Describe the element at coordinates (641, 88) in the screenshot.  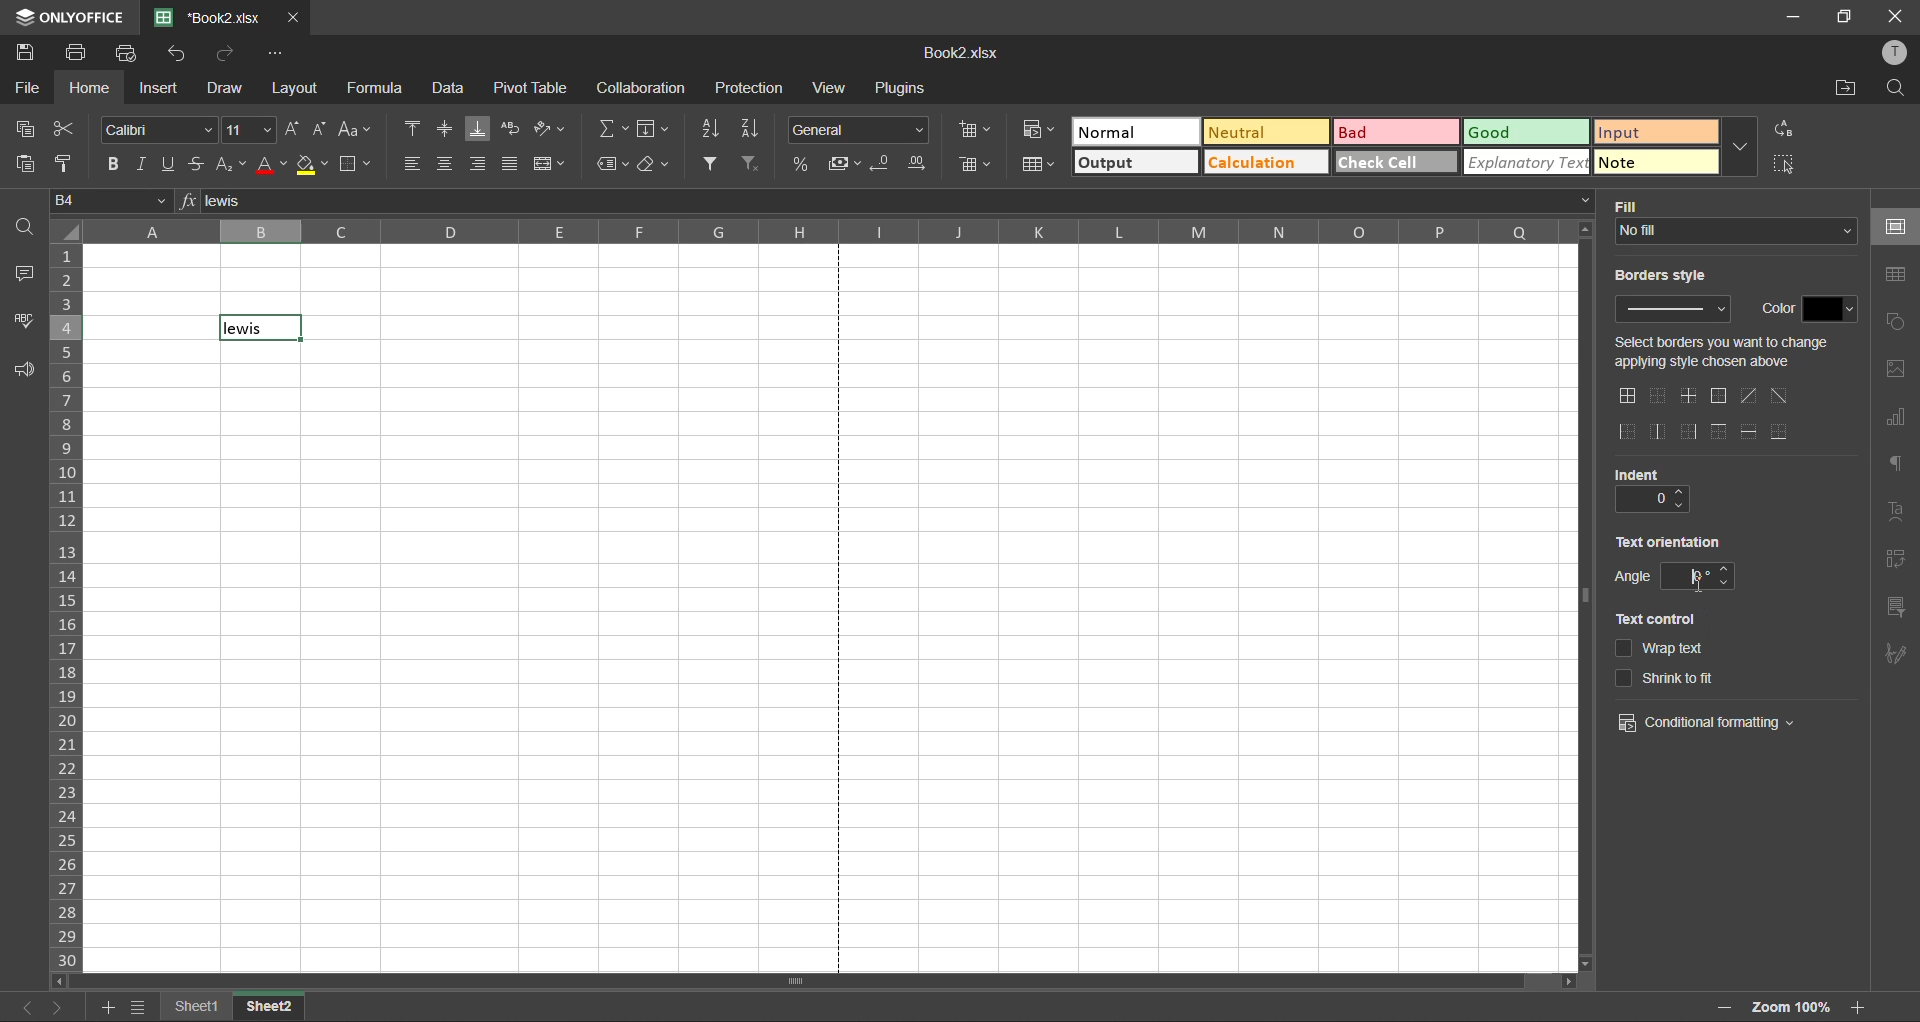
I see `collaboration` at that location.